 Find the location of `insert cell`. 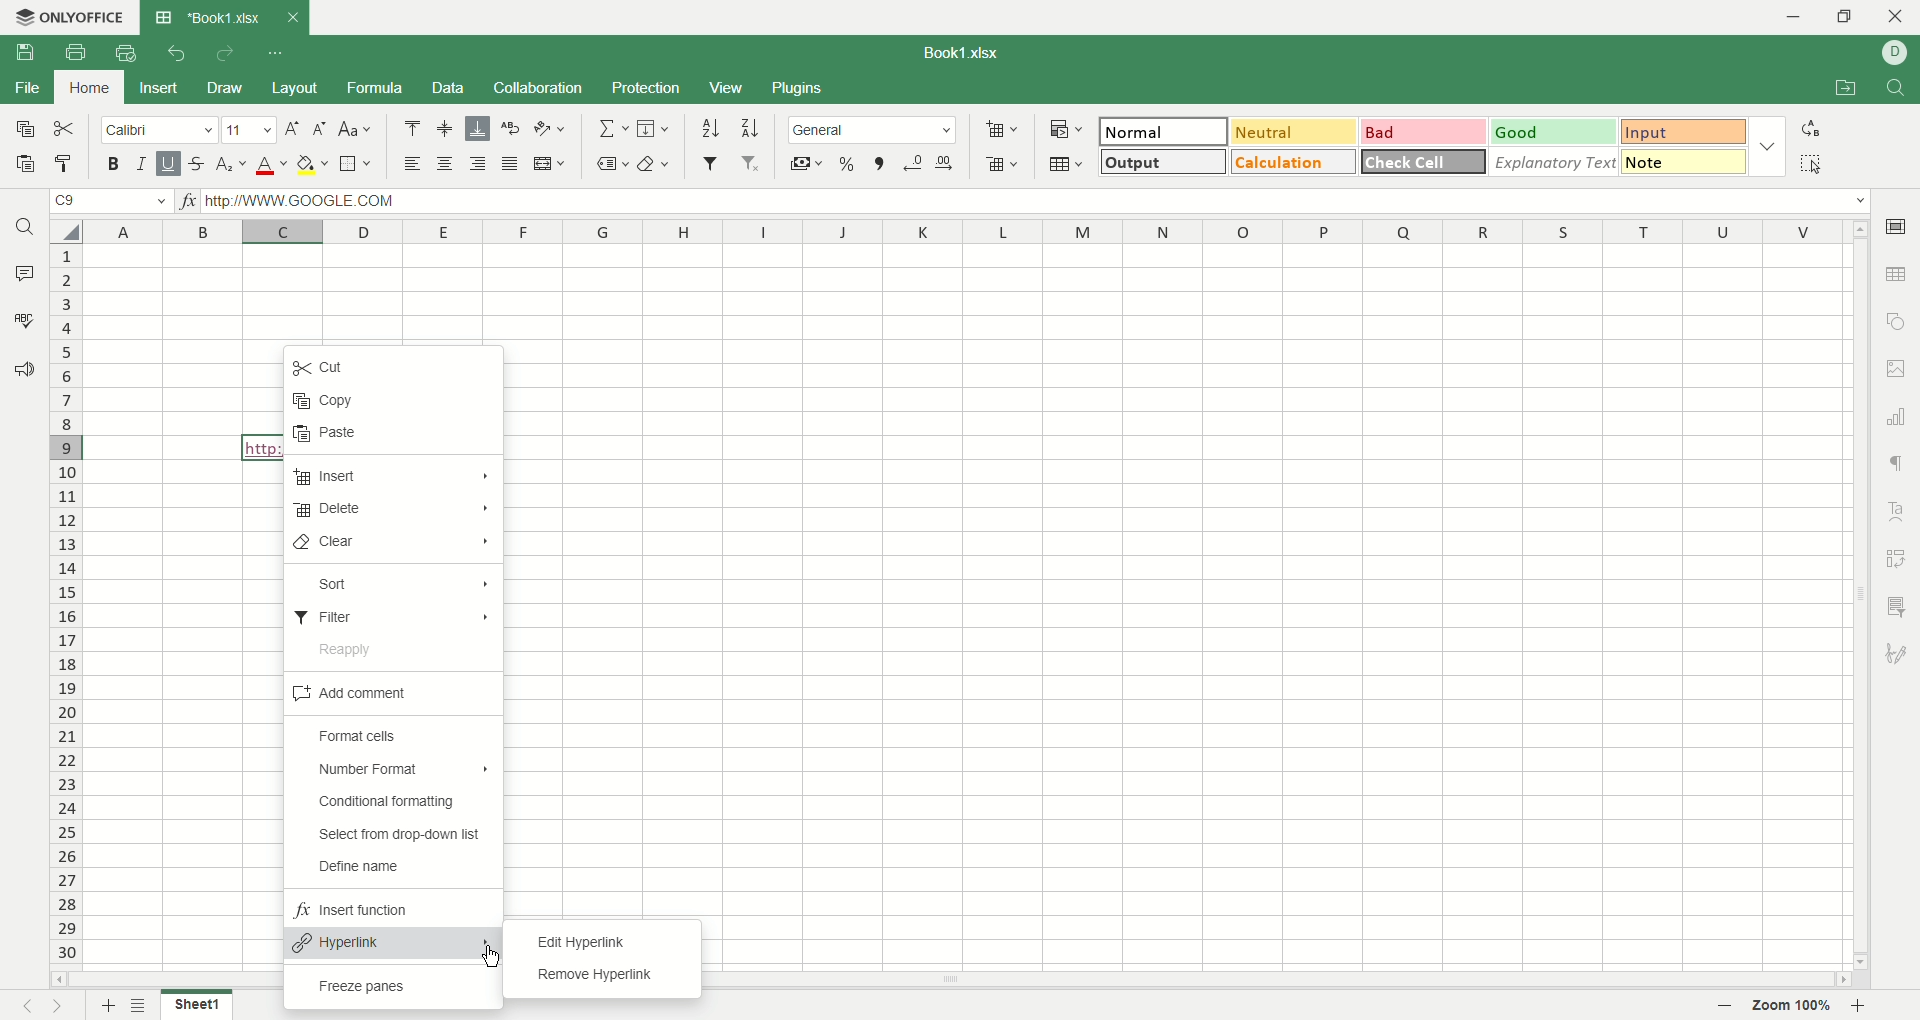

insert cell is located at coordinates (1002, 129).